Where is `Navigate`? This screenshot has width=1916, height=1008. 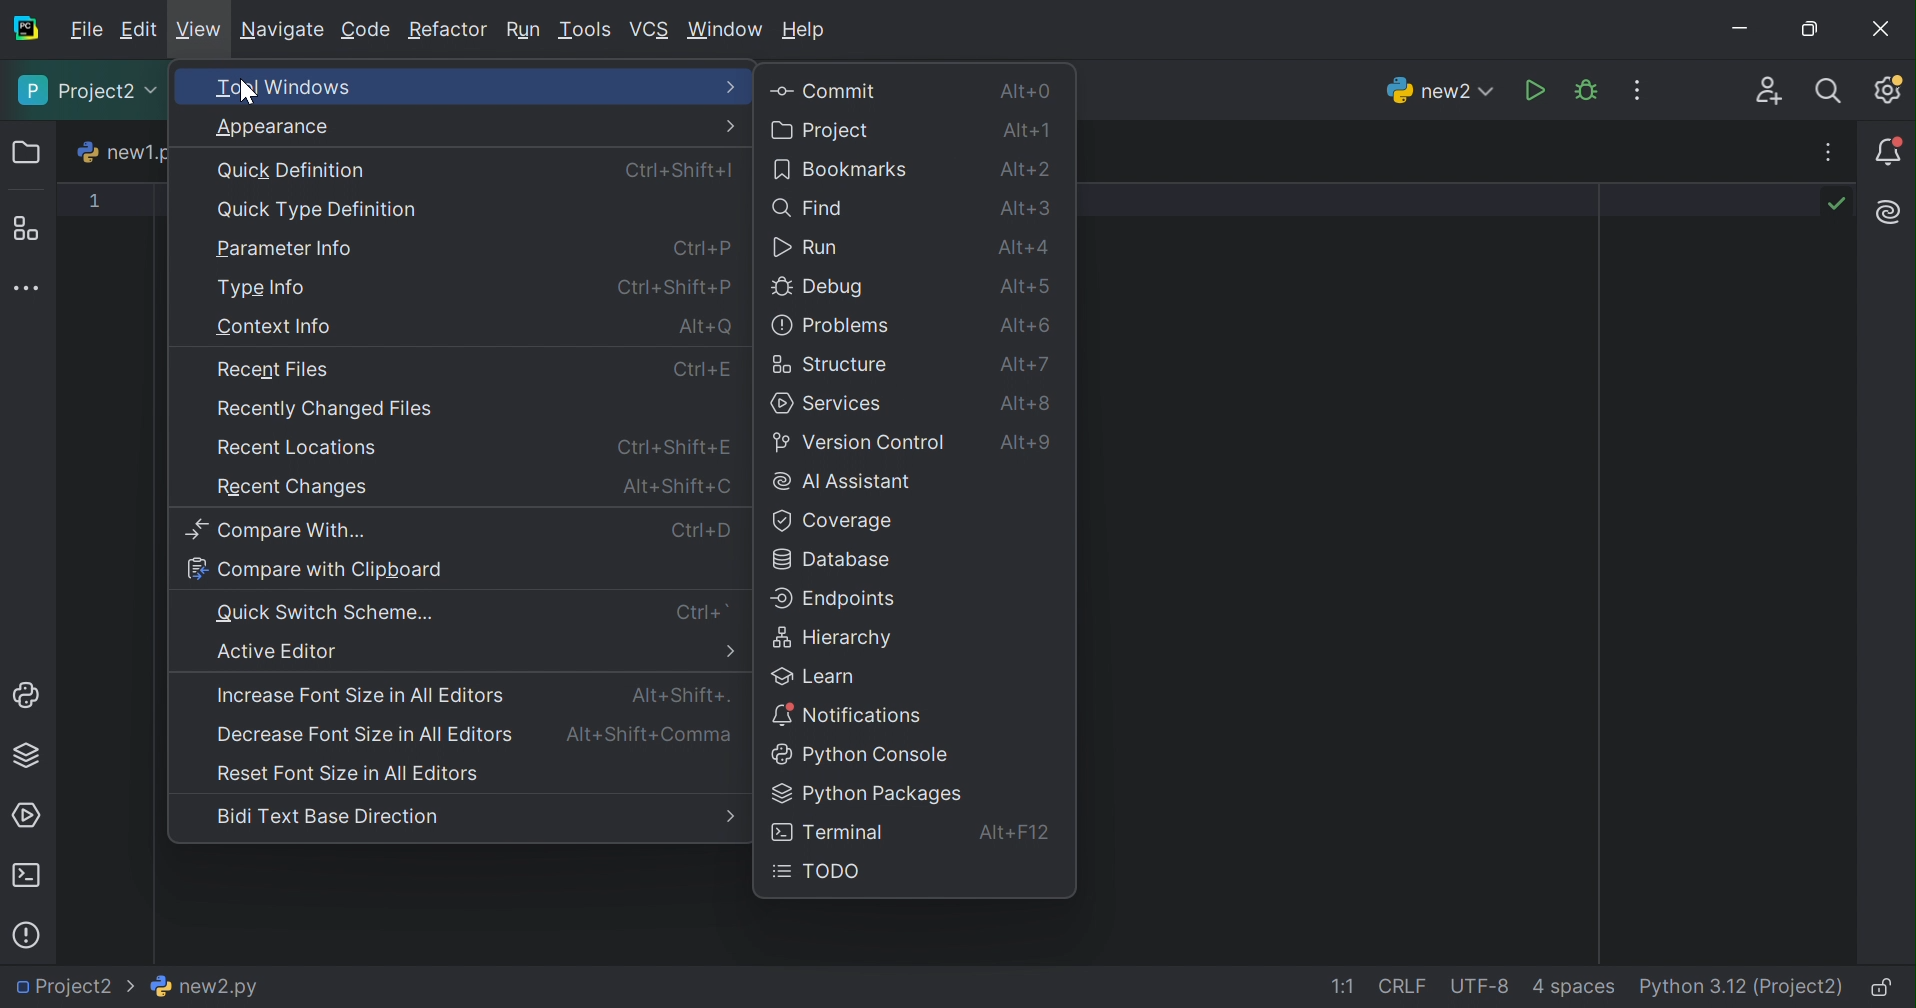 Navigate is located at coordinates (280, 30).